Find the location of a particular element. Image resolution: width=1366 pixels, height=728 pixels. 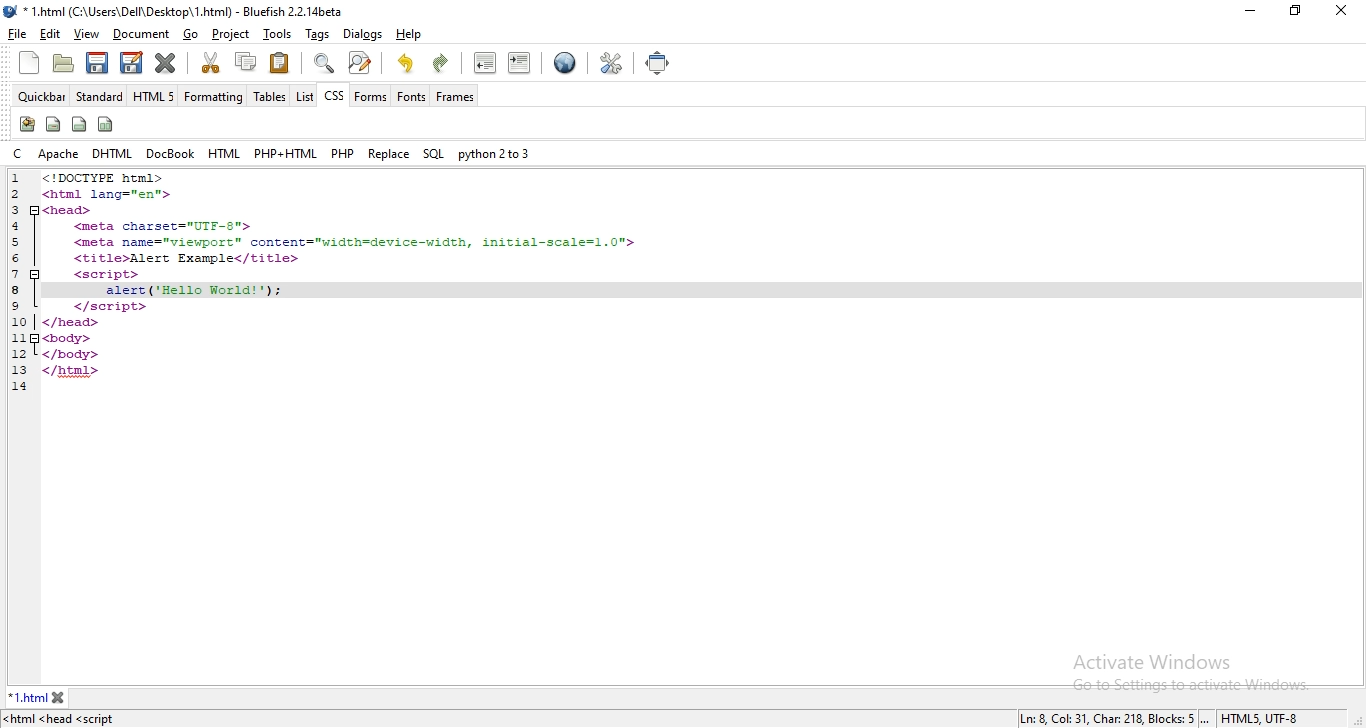

python 2 to 3 is located at coordinates (492, 152).